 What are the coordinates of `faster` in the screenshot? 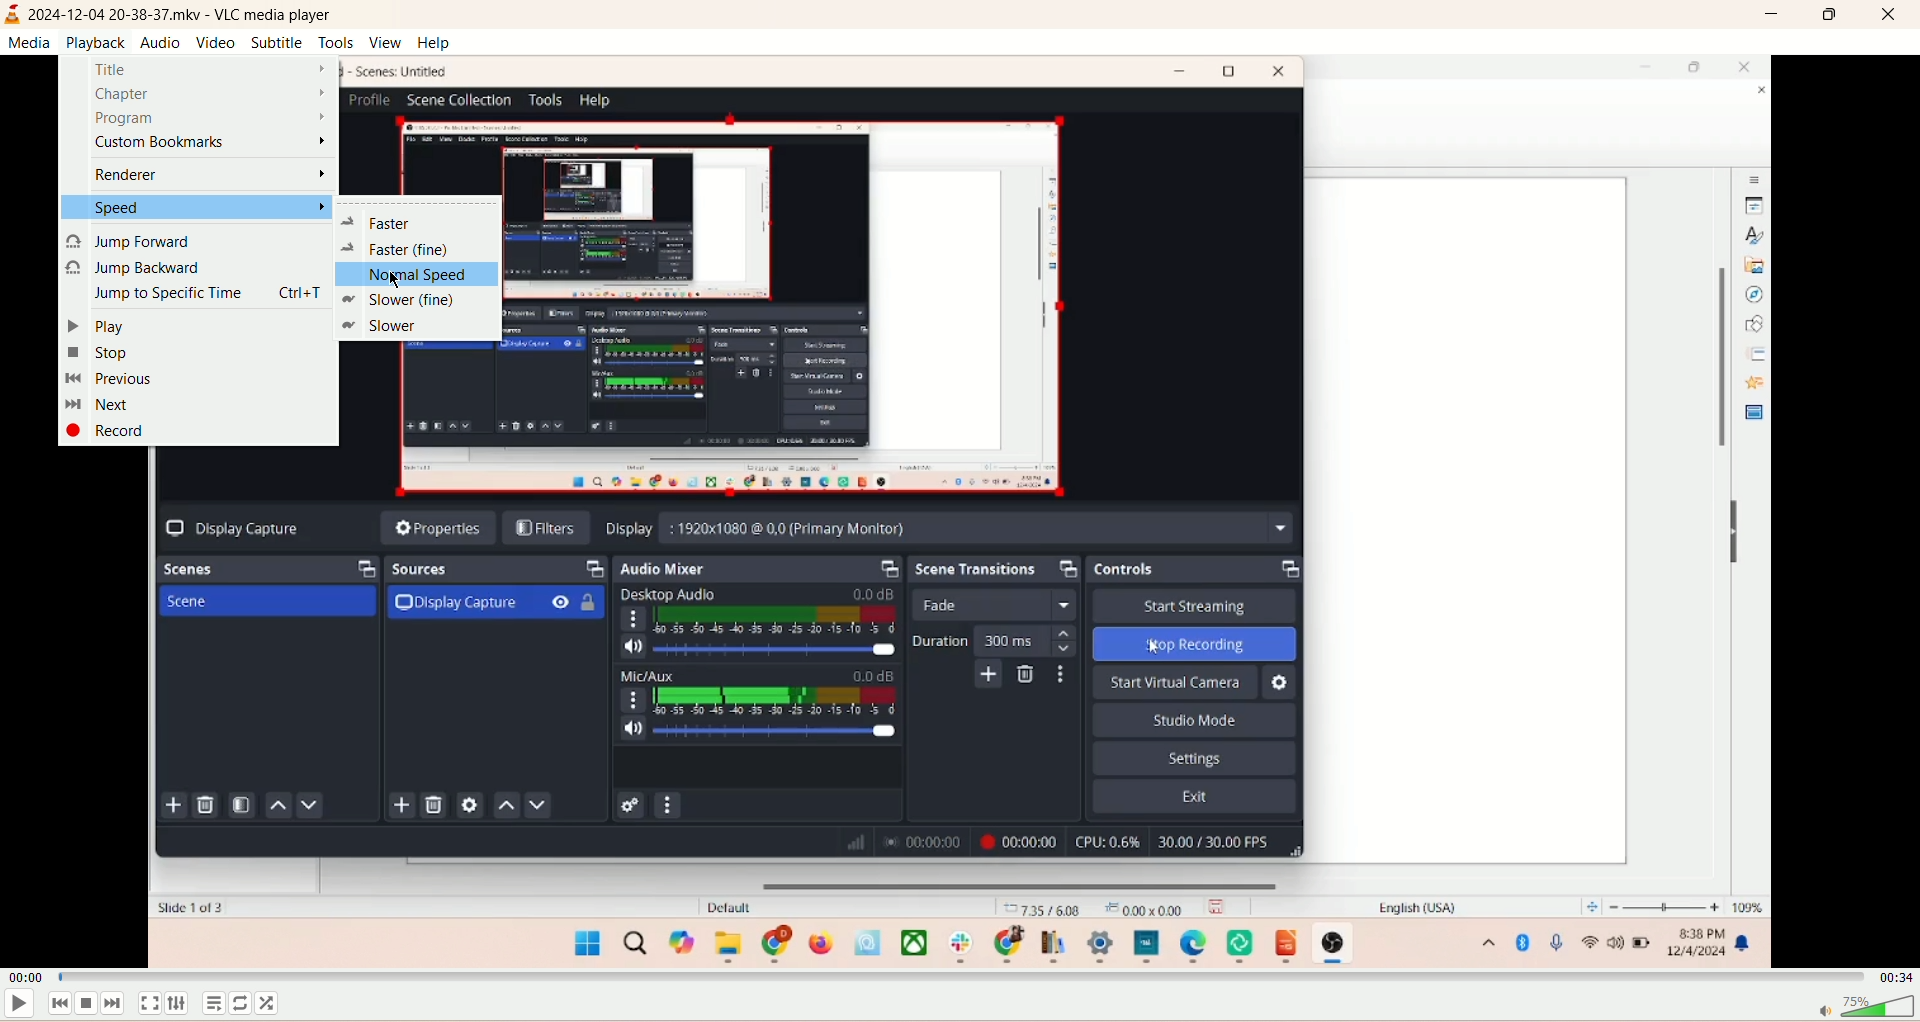 It's located at (386, 223).